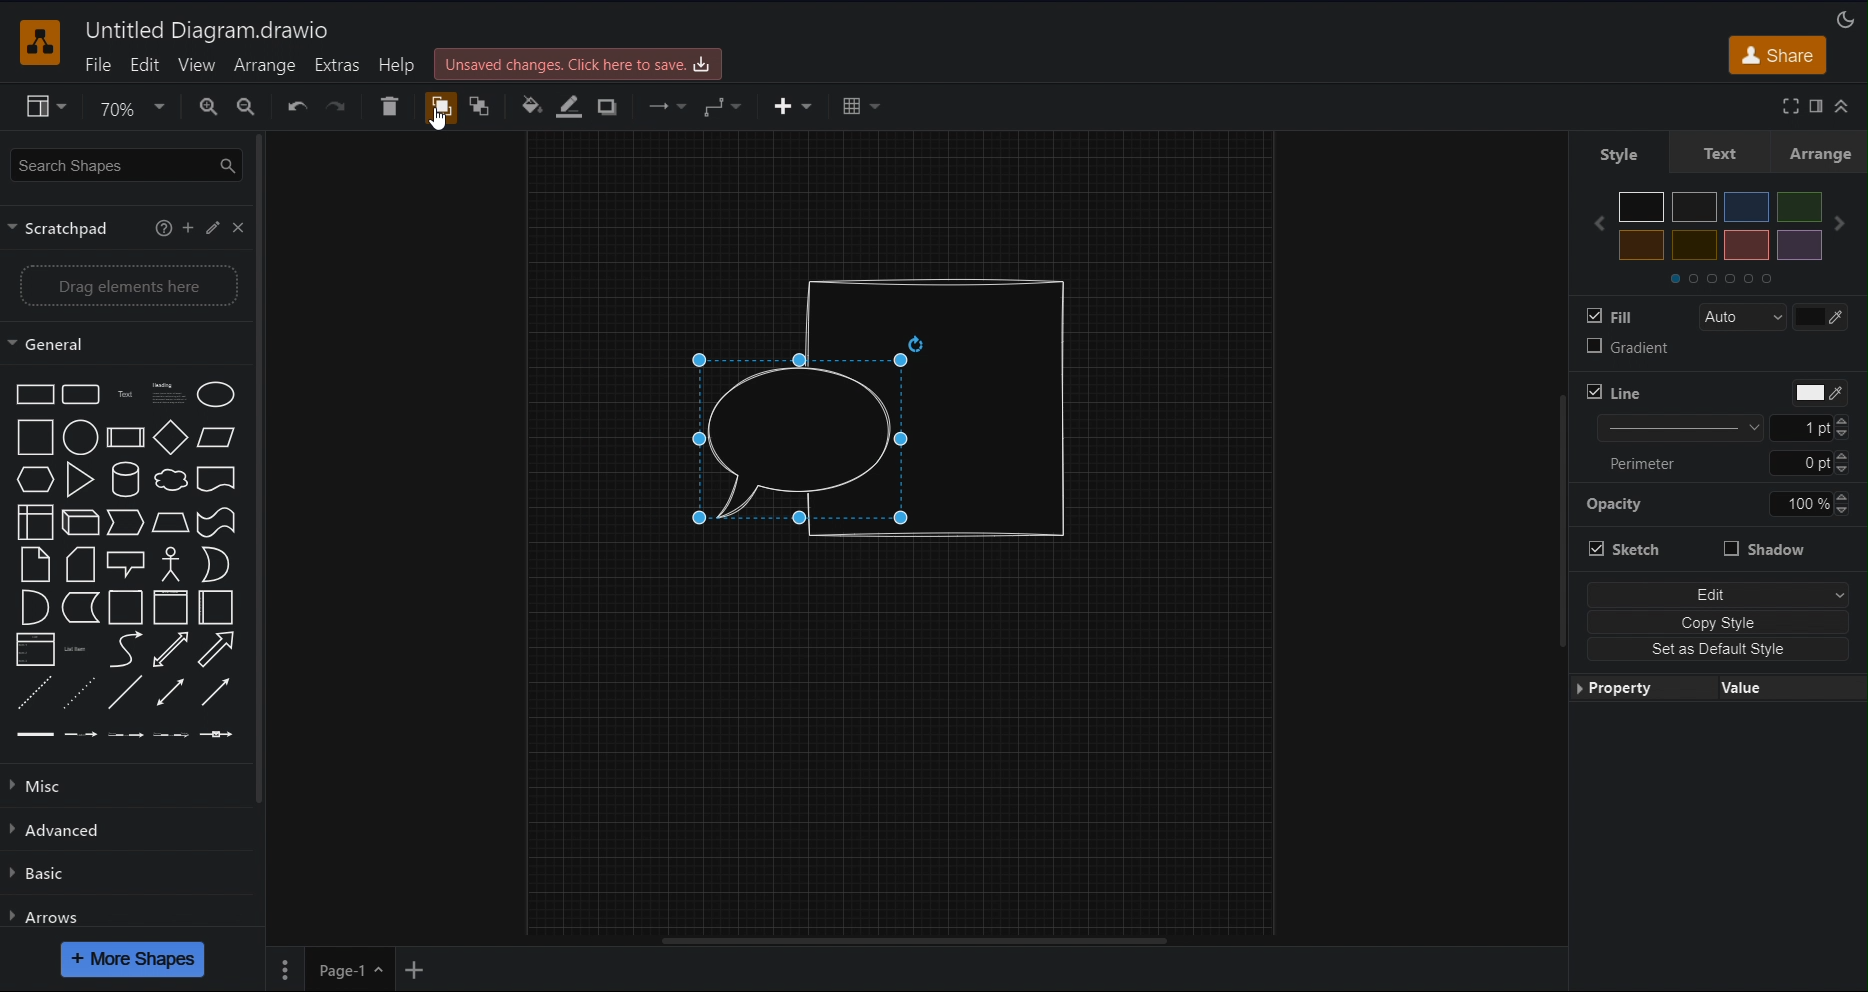 The height and width of the screenshot is (992, 1868). I want to click on Textbox, so click(169, 394).